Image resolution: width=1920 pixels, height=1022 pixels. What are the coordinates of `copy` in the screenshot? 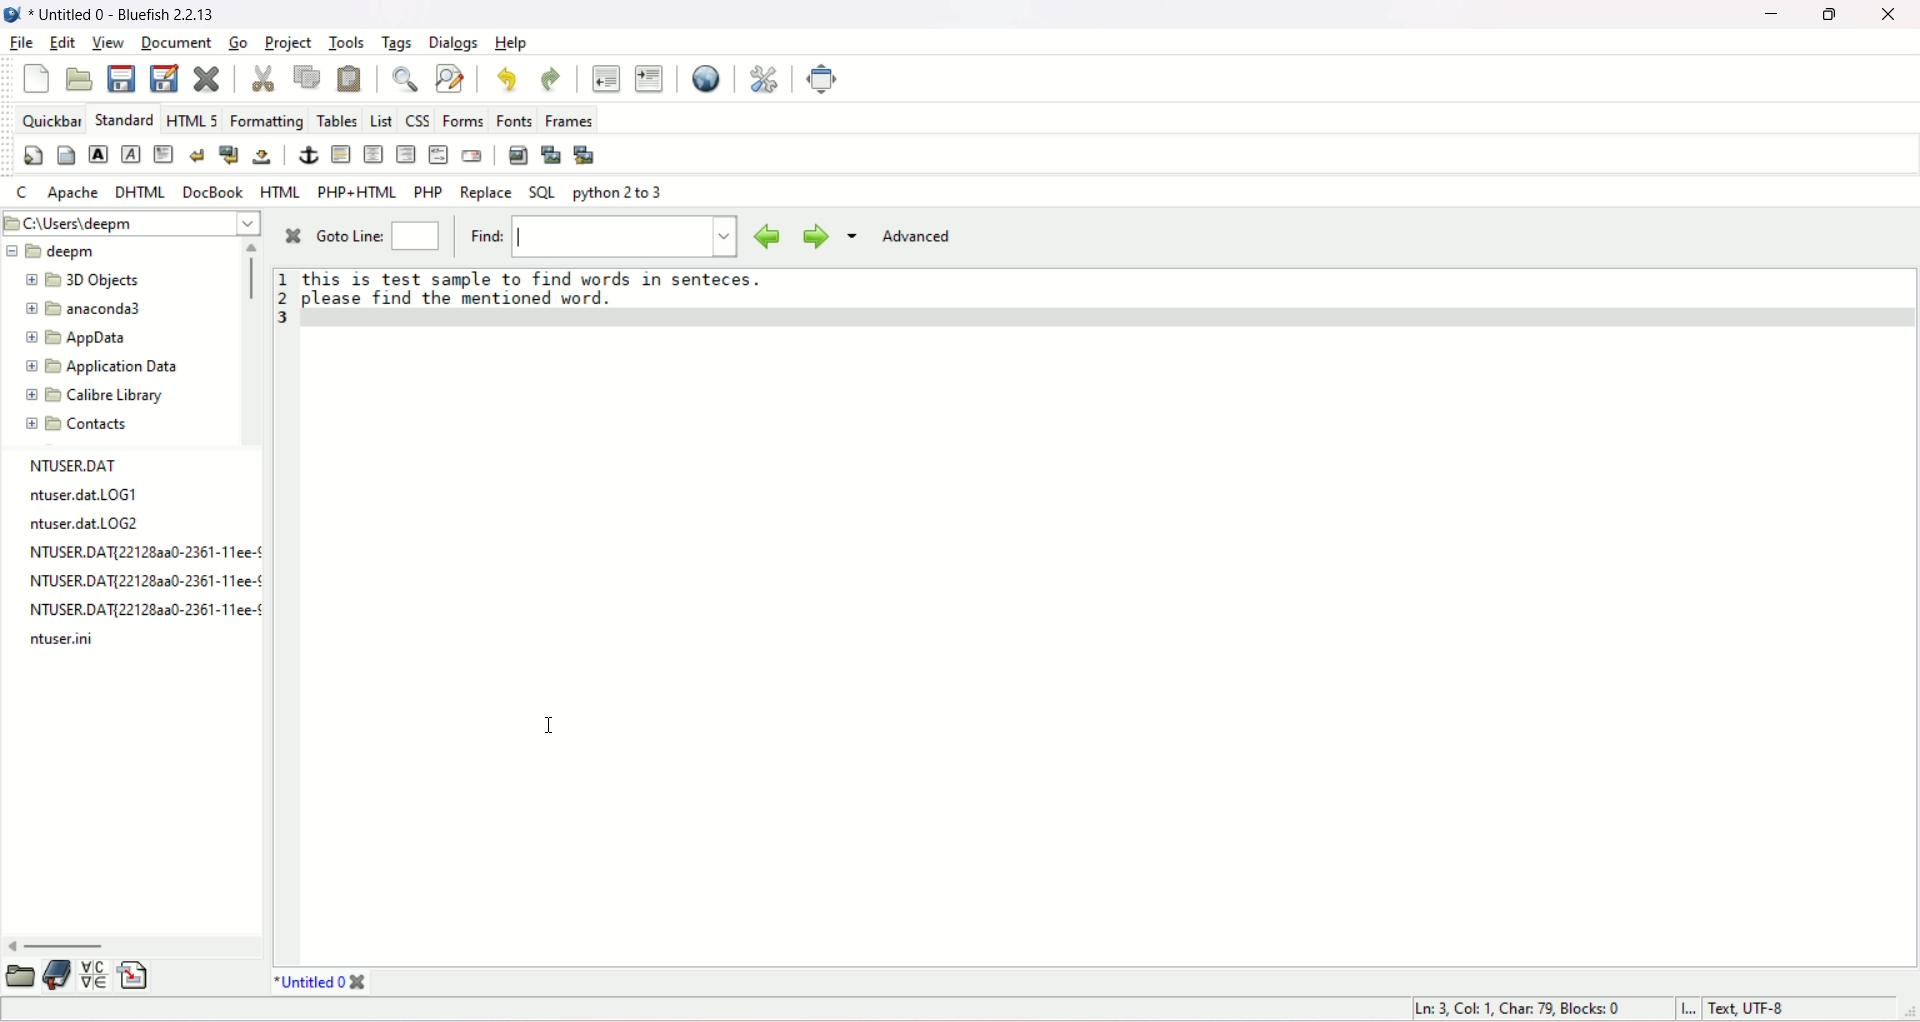 It's located at (304, 76).